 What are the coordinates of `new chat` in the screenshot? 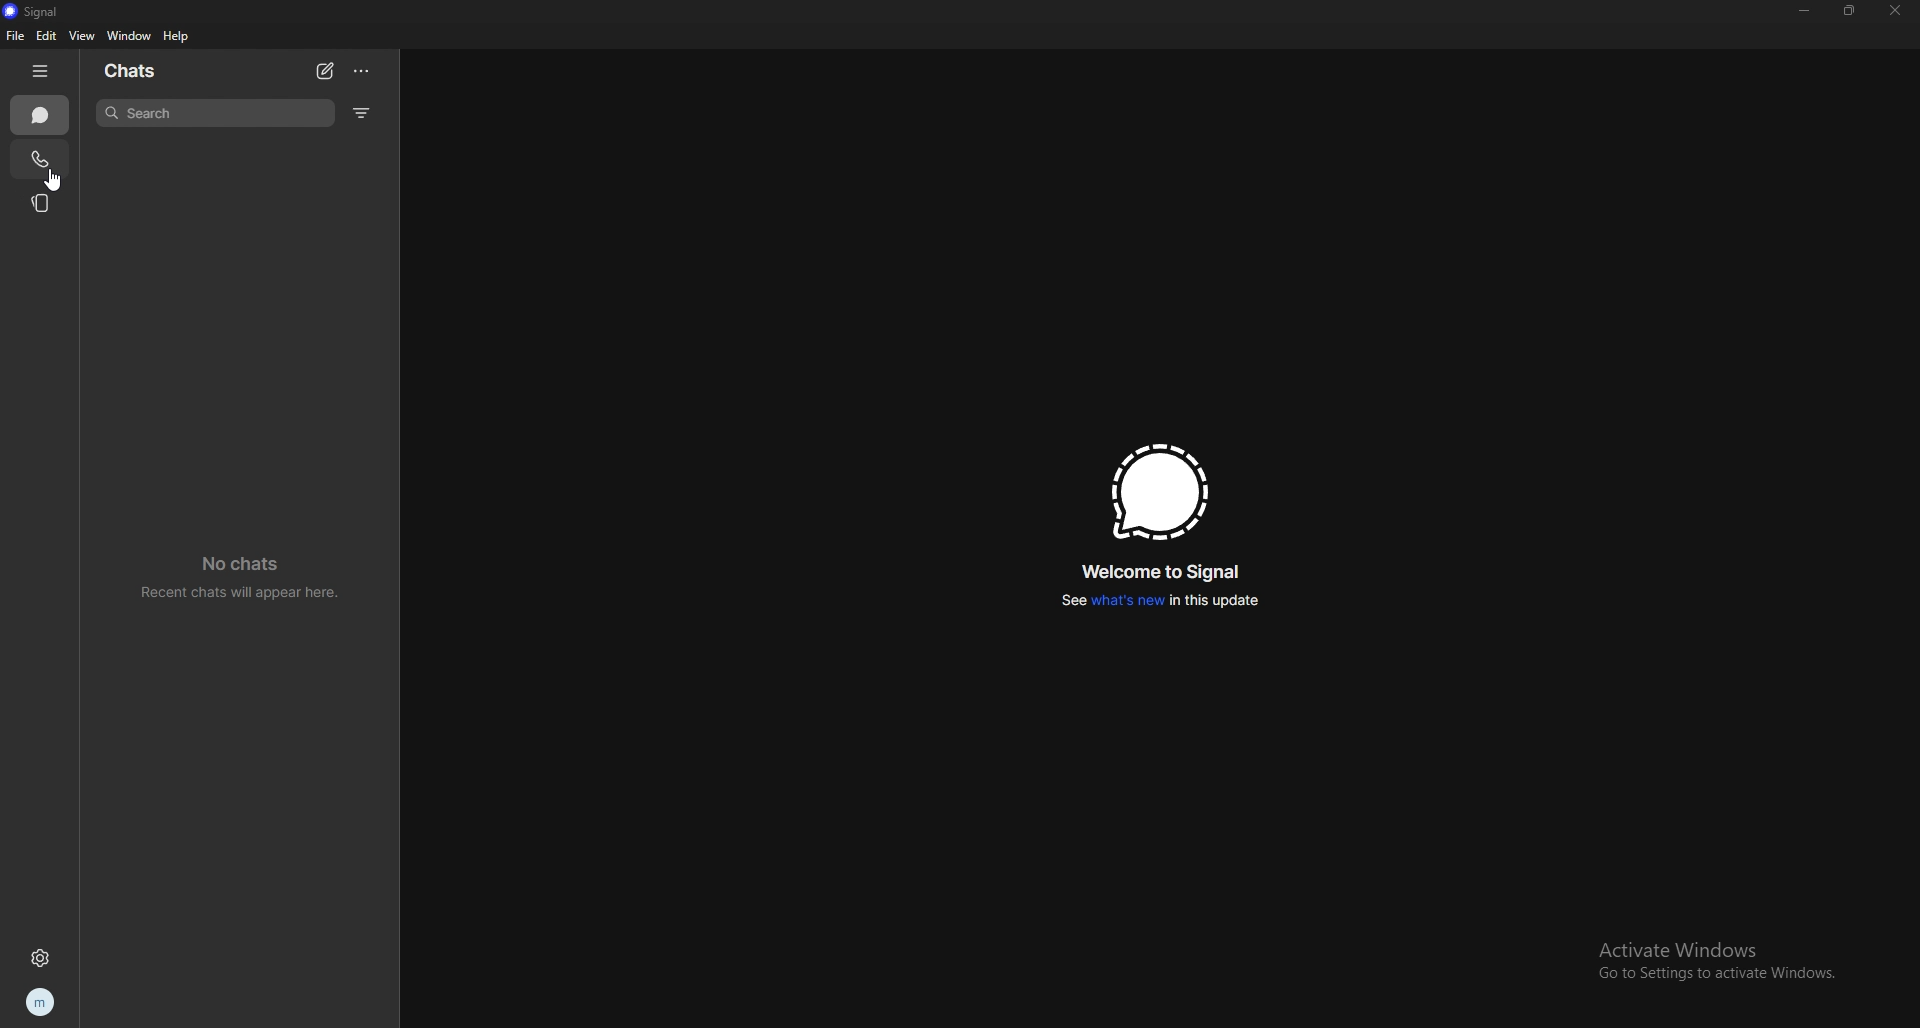 It's located at (324, 71).